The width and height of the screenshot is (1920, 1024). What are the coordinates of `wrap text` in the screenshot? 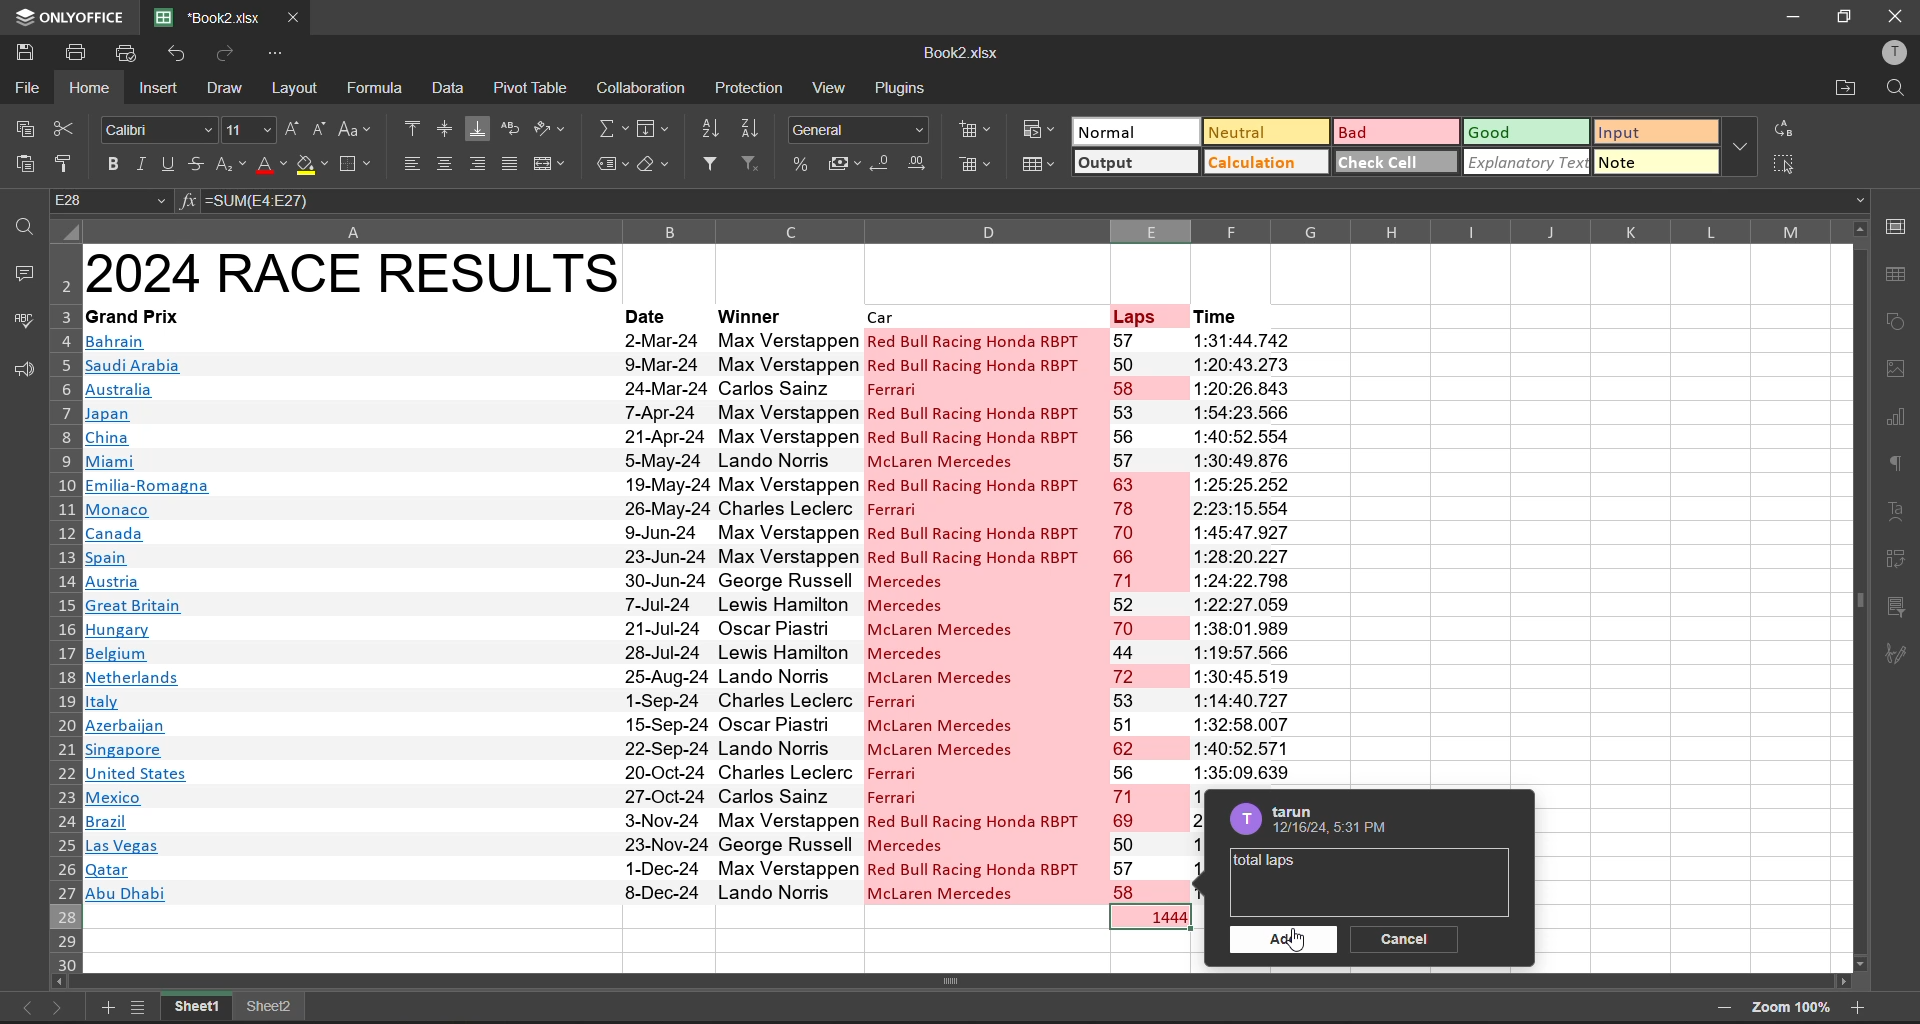 It's located at (515, 127).